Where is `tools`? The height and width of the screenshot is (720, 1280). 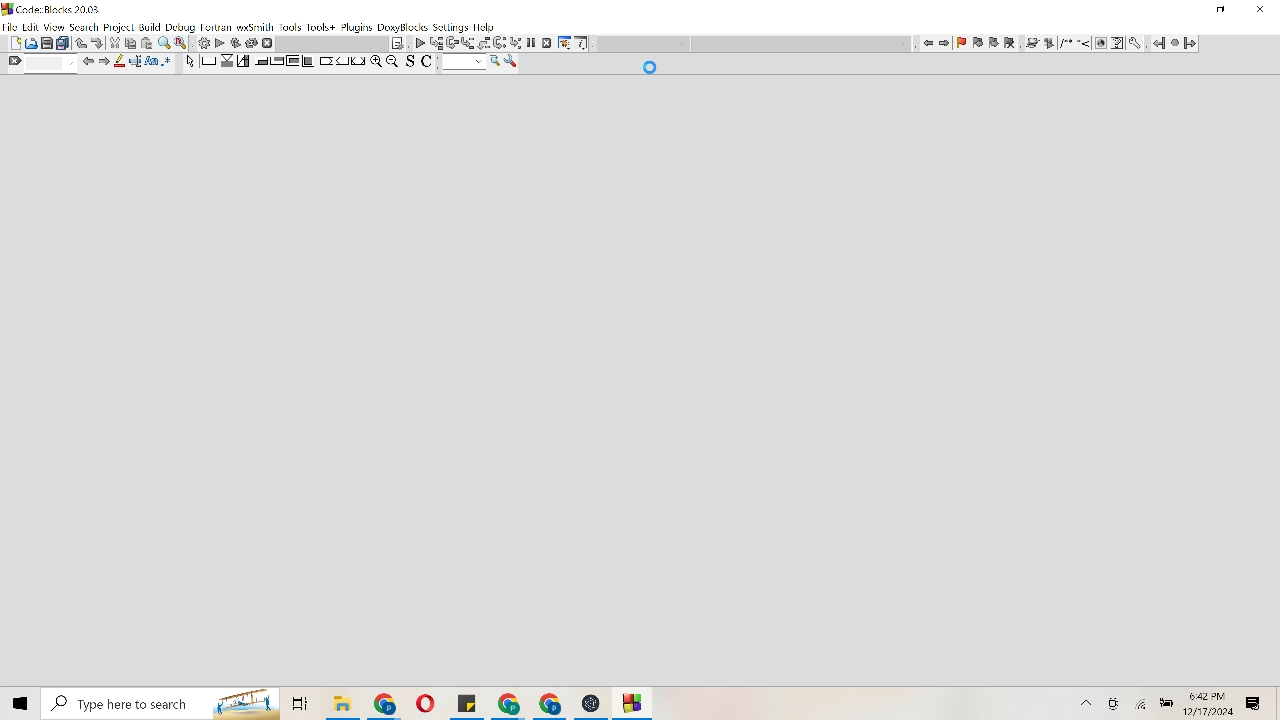
tools is located at coordinates (1137, 44).